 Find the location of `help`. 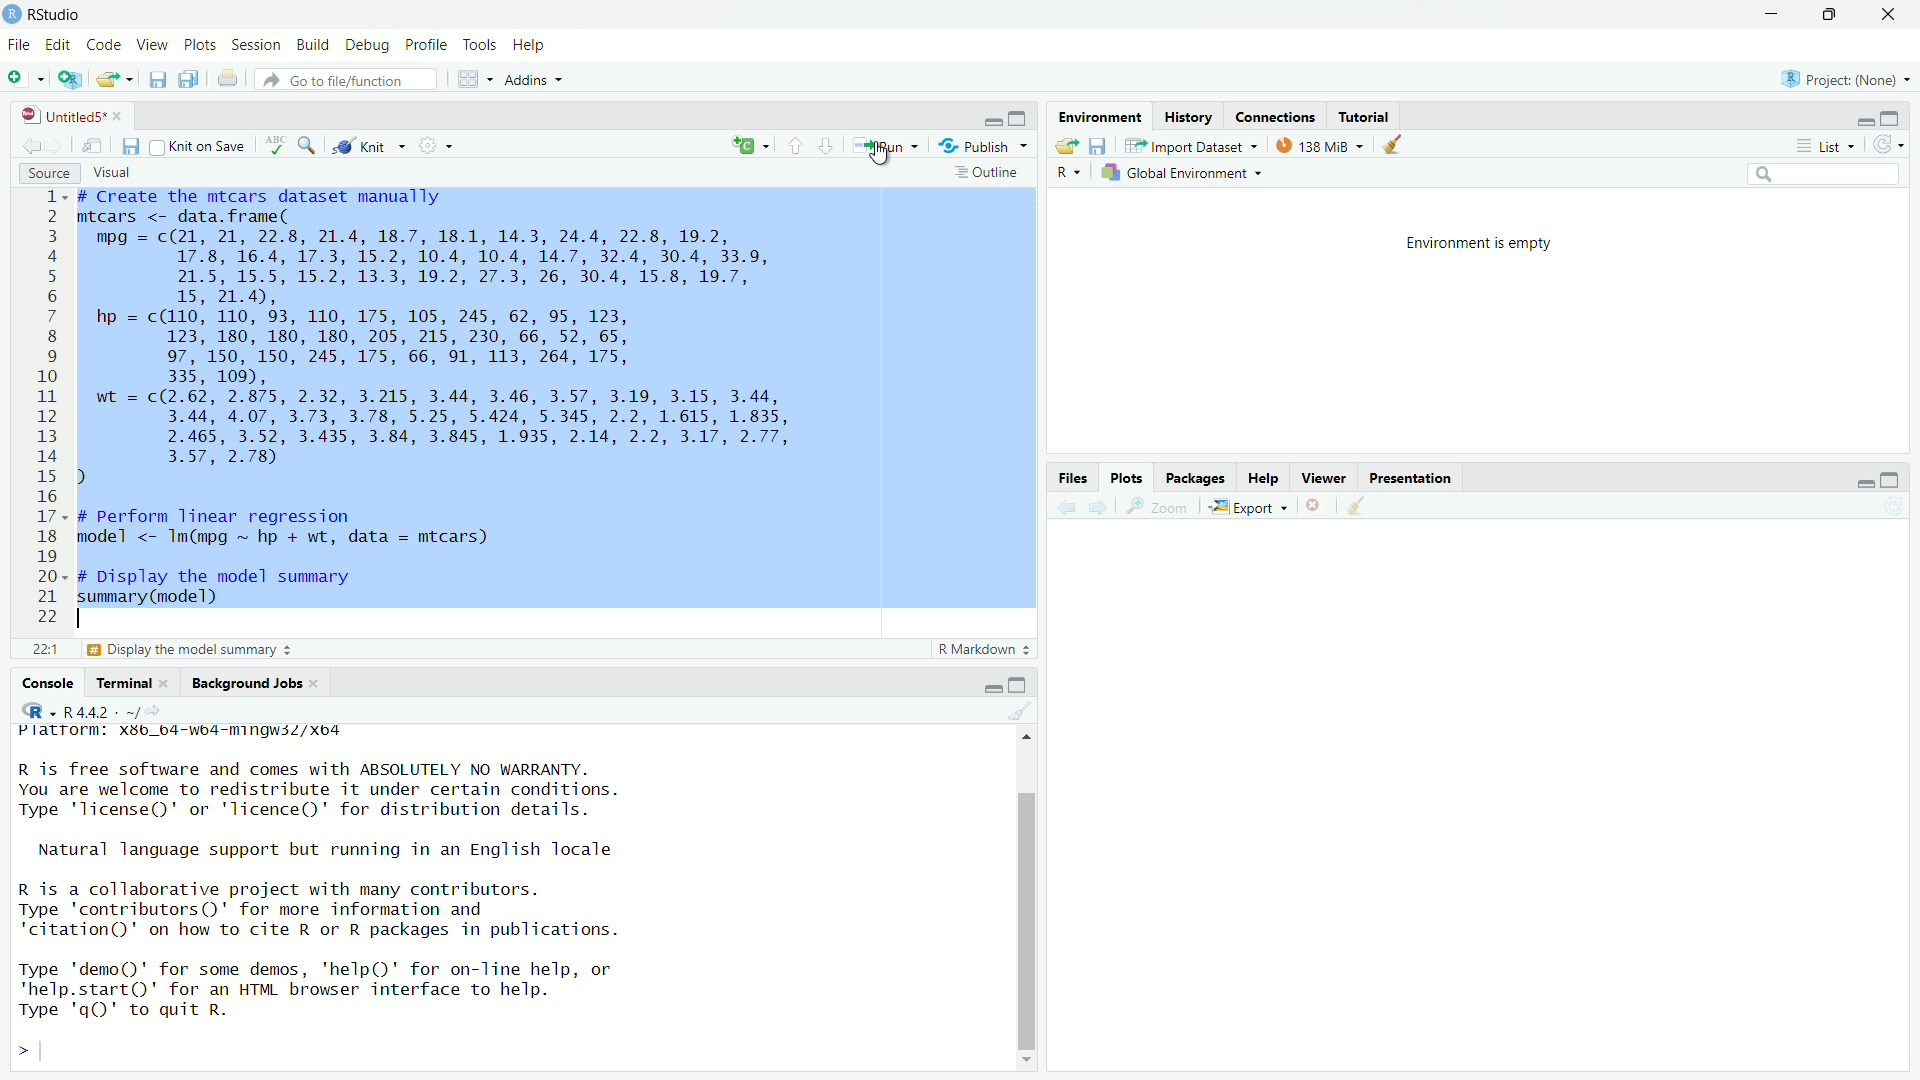

help is located at coordinates (531, 46).